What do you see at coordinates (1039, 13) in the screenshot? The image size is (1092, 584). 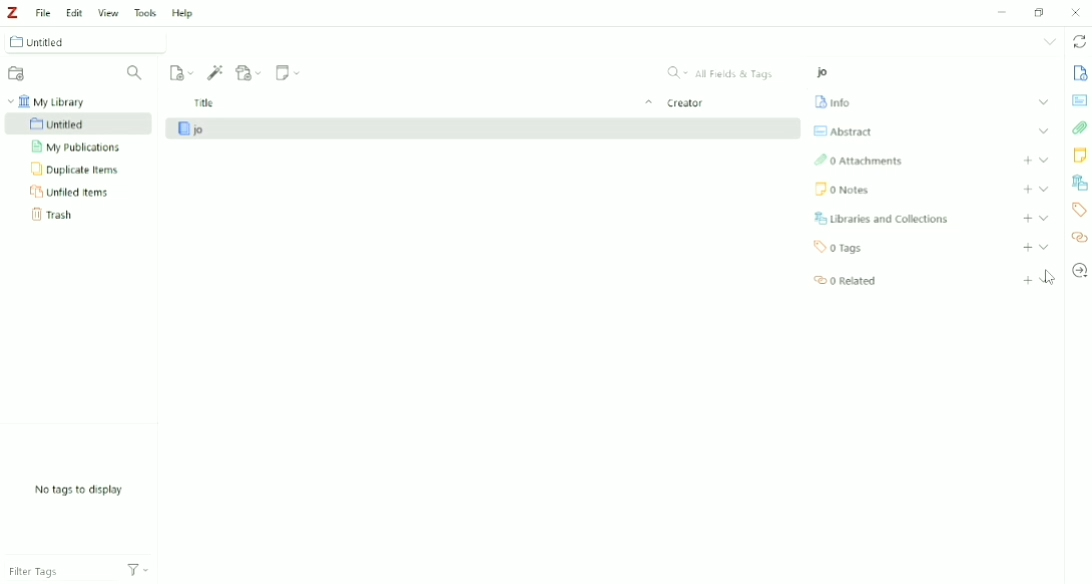 I see `Restore Down` at bounding box center [1039, 13].